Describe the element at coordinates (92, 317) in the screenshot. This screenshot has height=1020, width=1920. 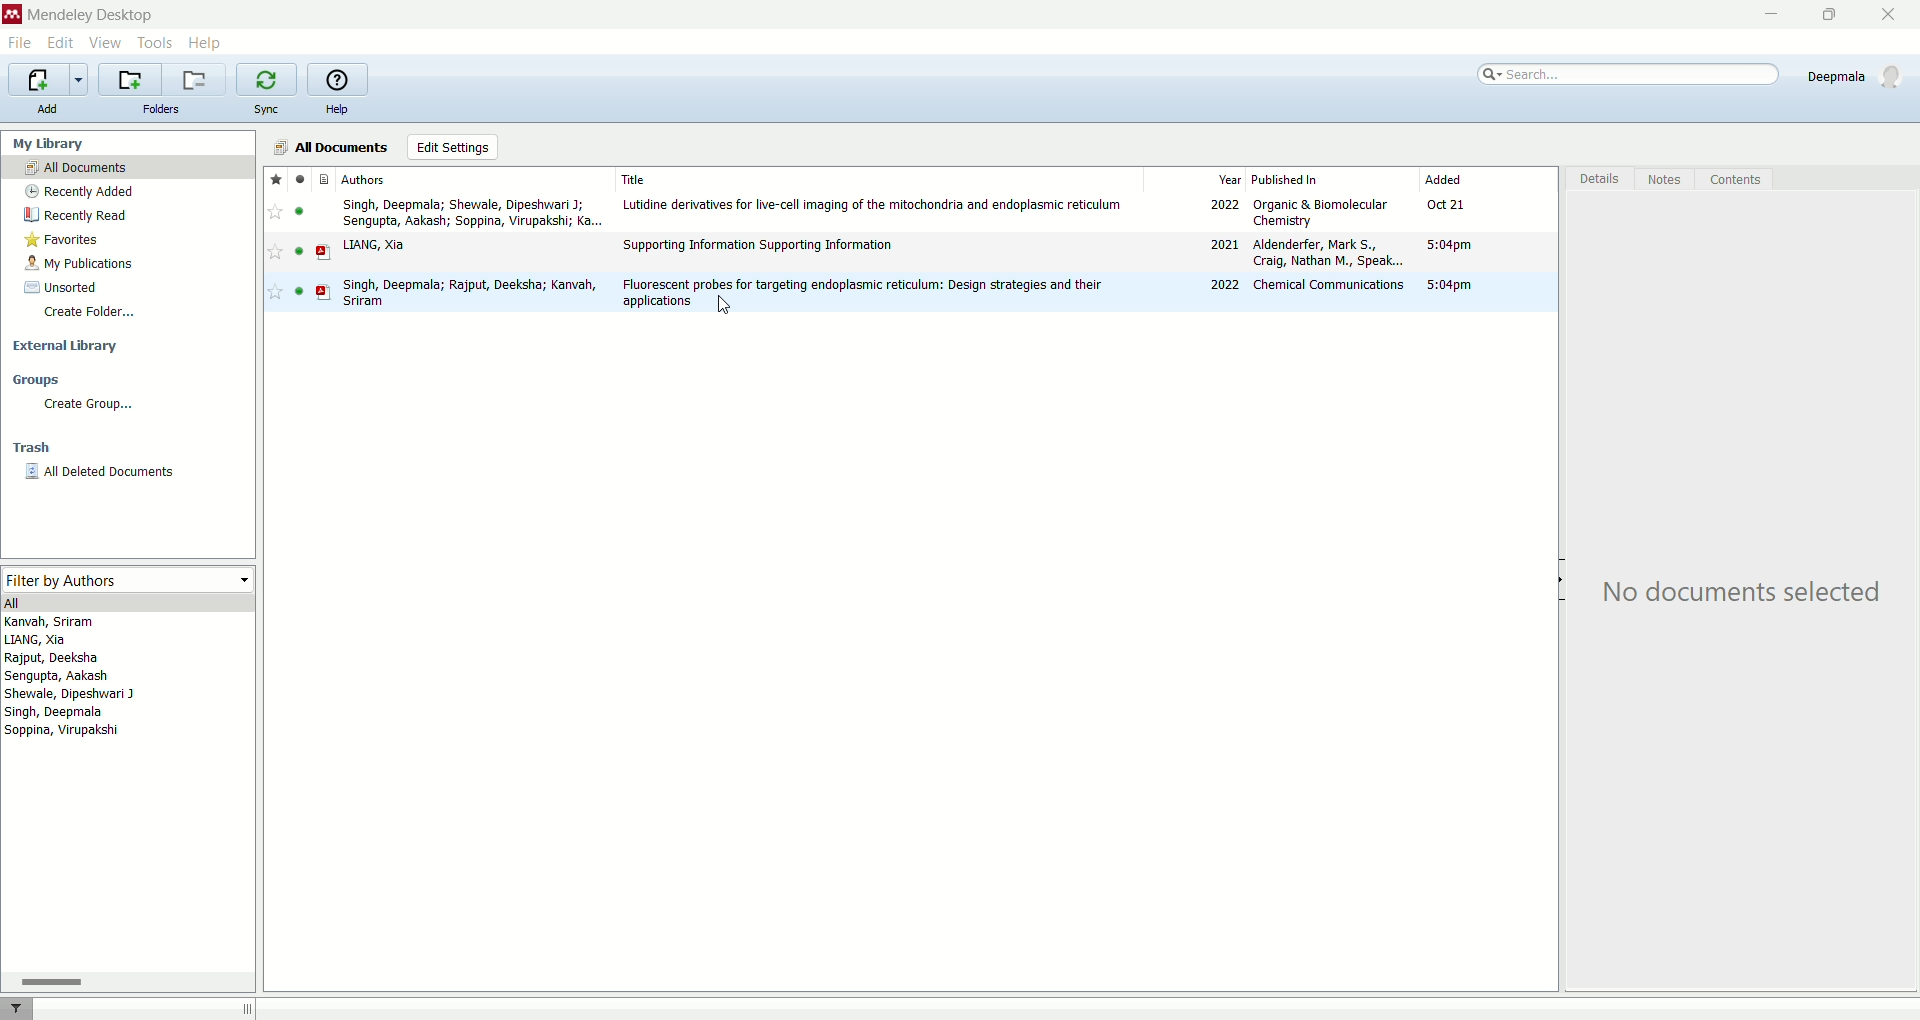
I see `create folder` at that location.